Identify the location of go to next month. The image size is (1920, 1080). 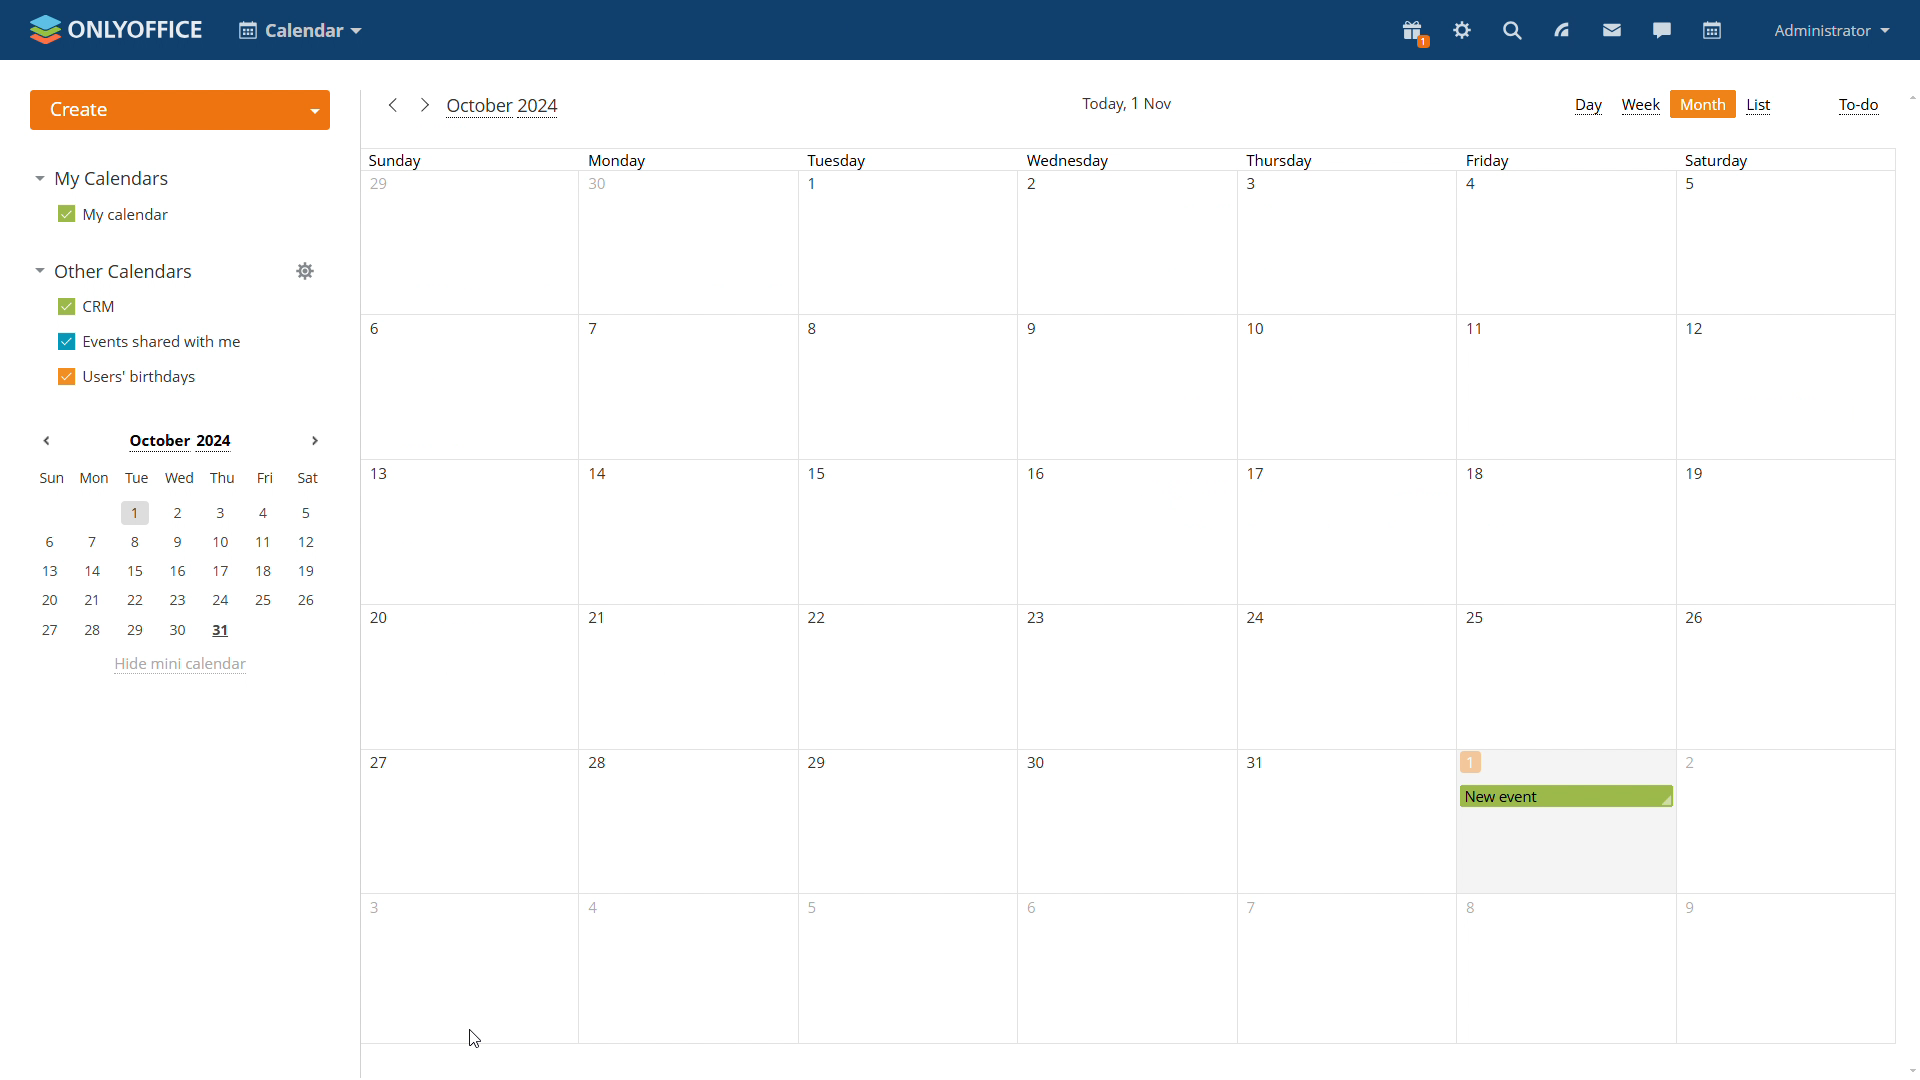
(424, 106).